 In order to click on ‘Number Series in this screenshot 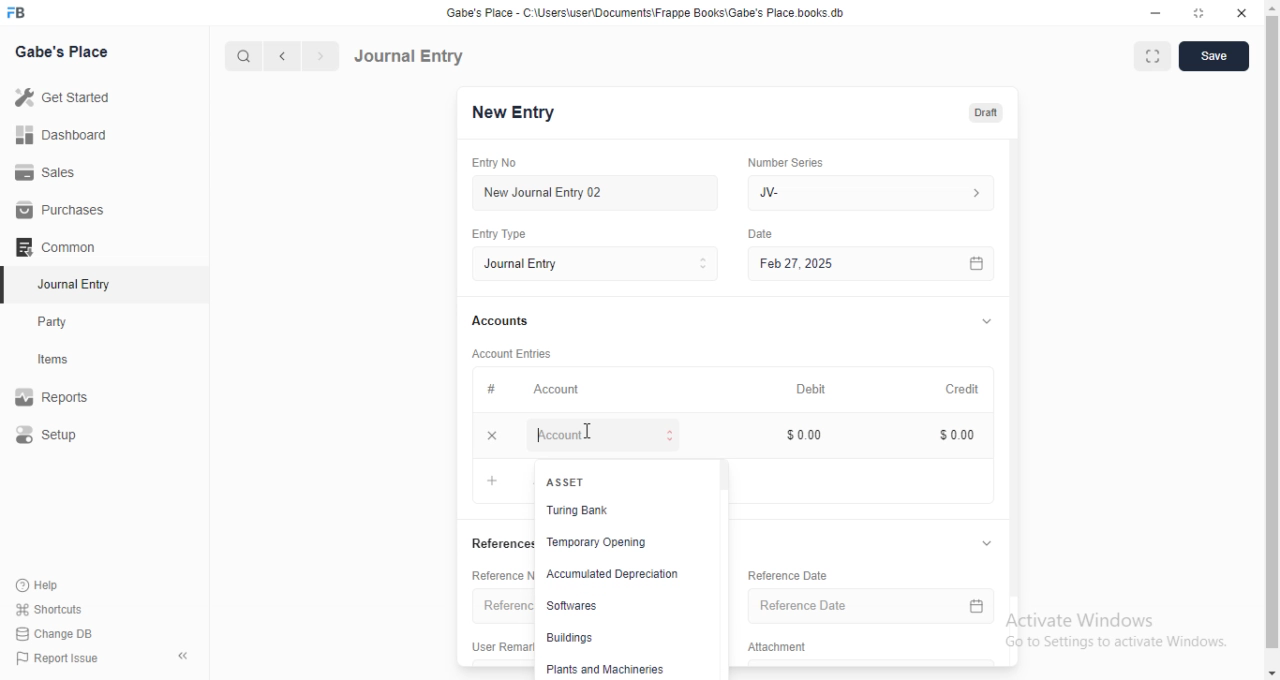, I will do `click(794, 162)`.